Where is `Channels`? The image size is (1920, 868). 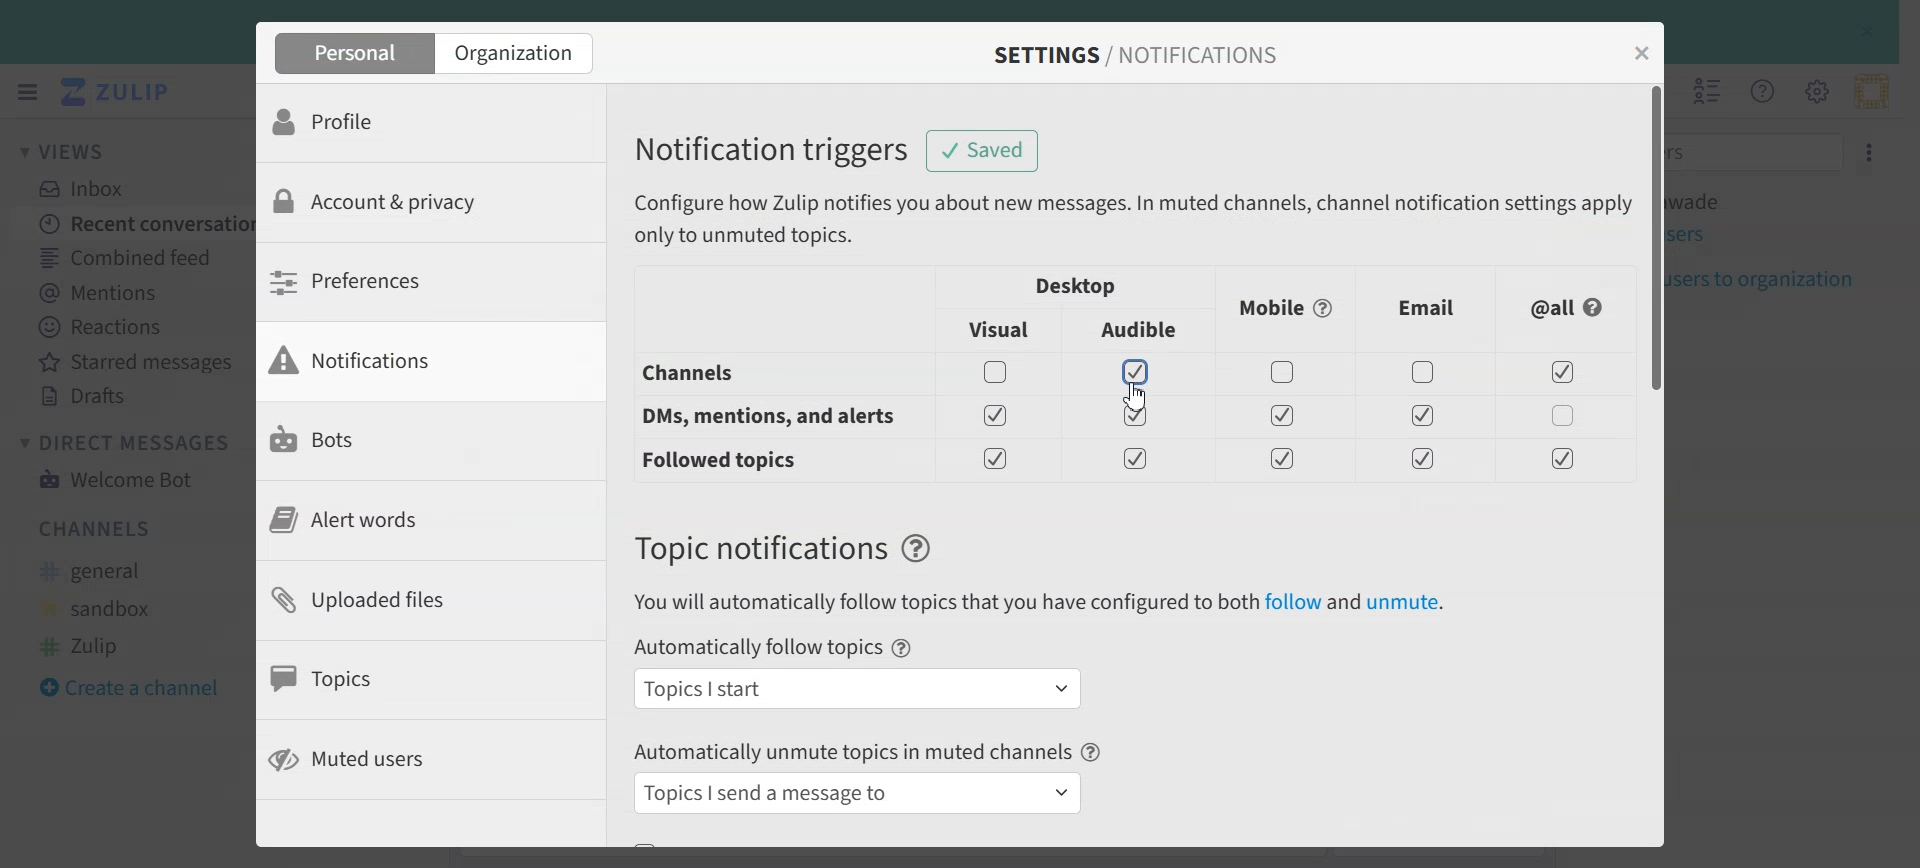
Channels is located at coordinates (744, 373).